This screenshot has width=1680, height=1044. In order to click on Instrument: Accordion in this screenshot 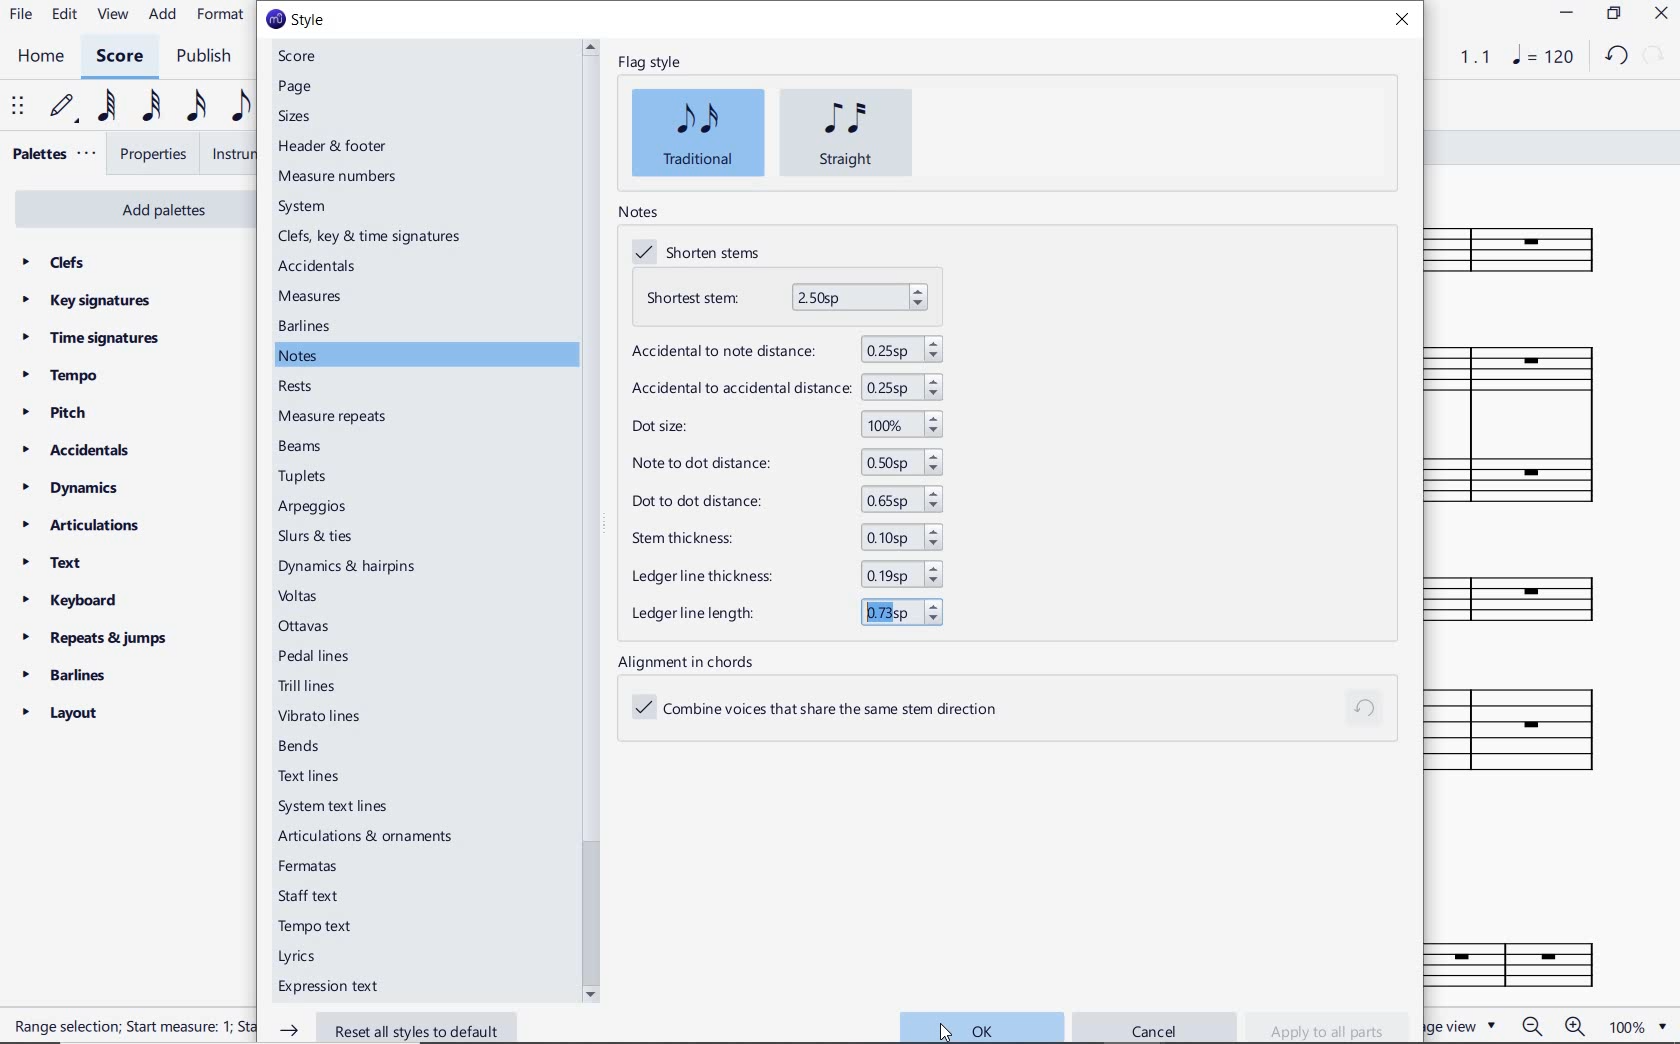, I will do `click(1529, 424)`.